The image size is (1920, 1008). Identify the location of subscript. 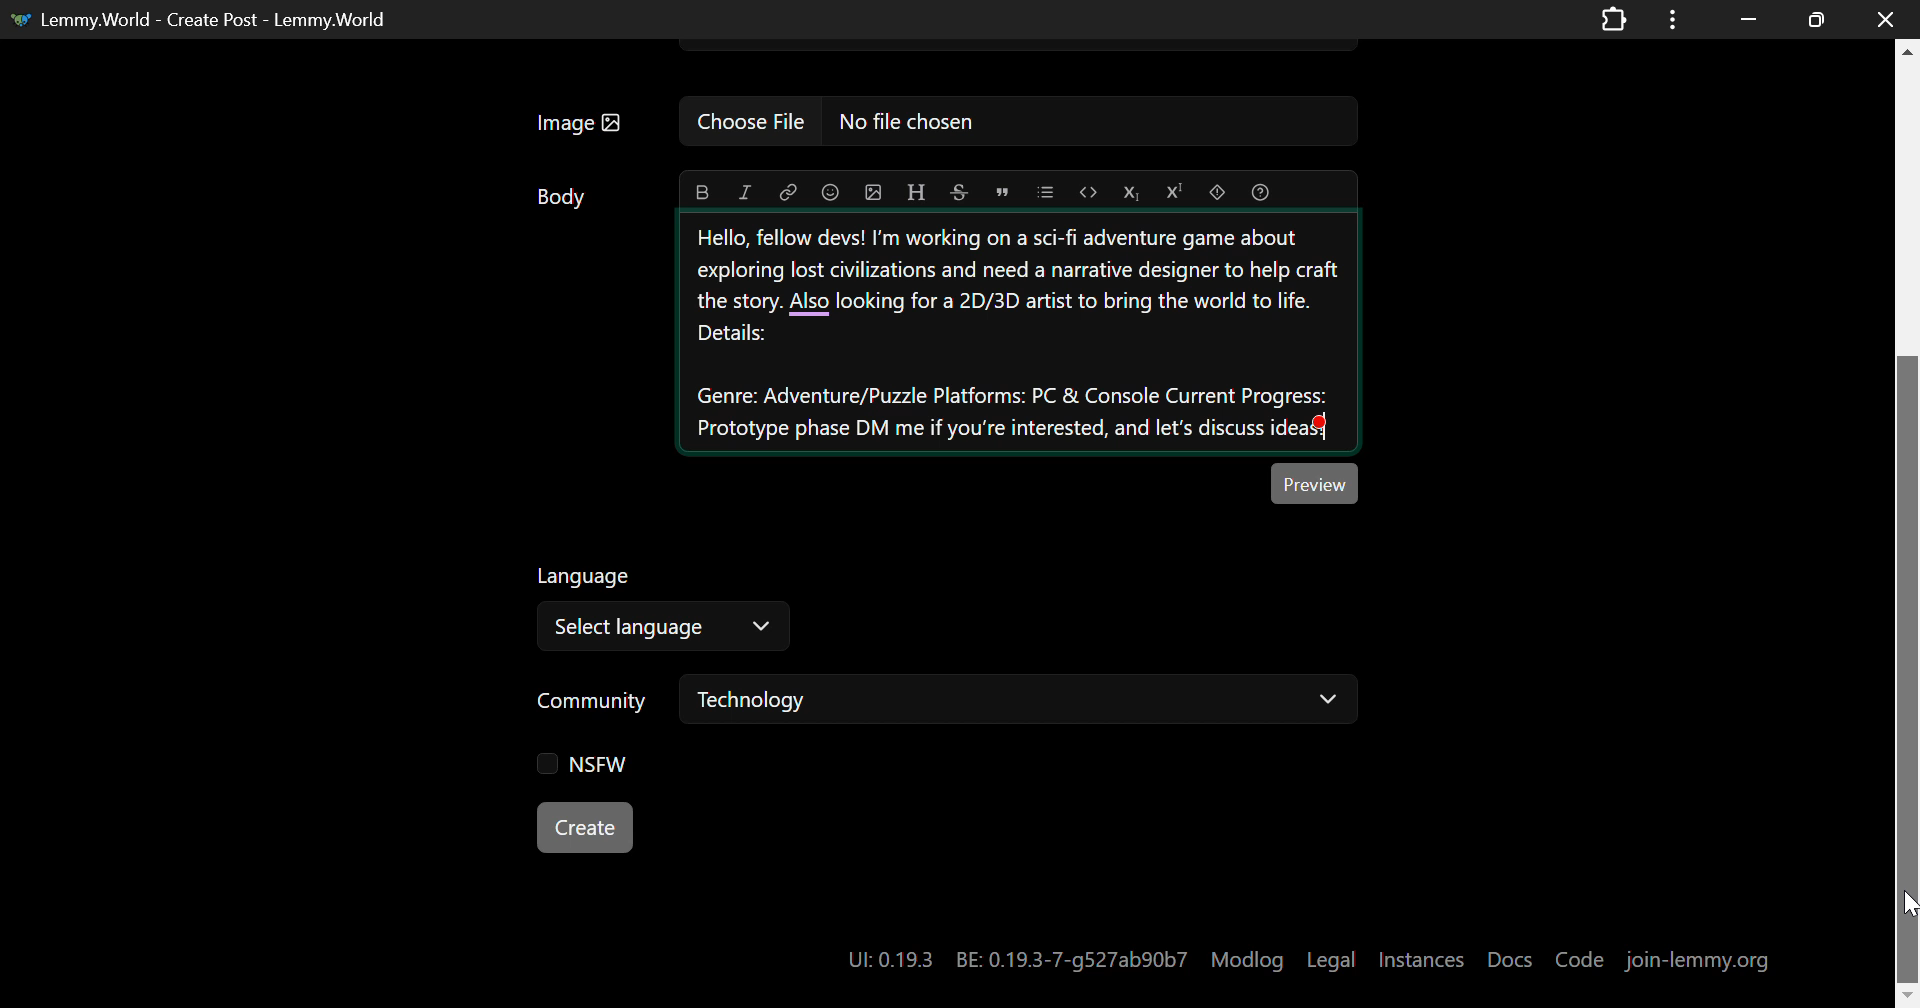
(1133, 189).